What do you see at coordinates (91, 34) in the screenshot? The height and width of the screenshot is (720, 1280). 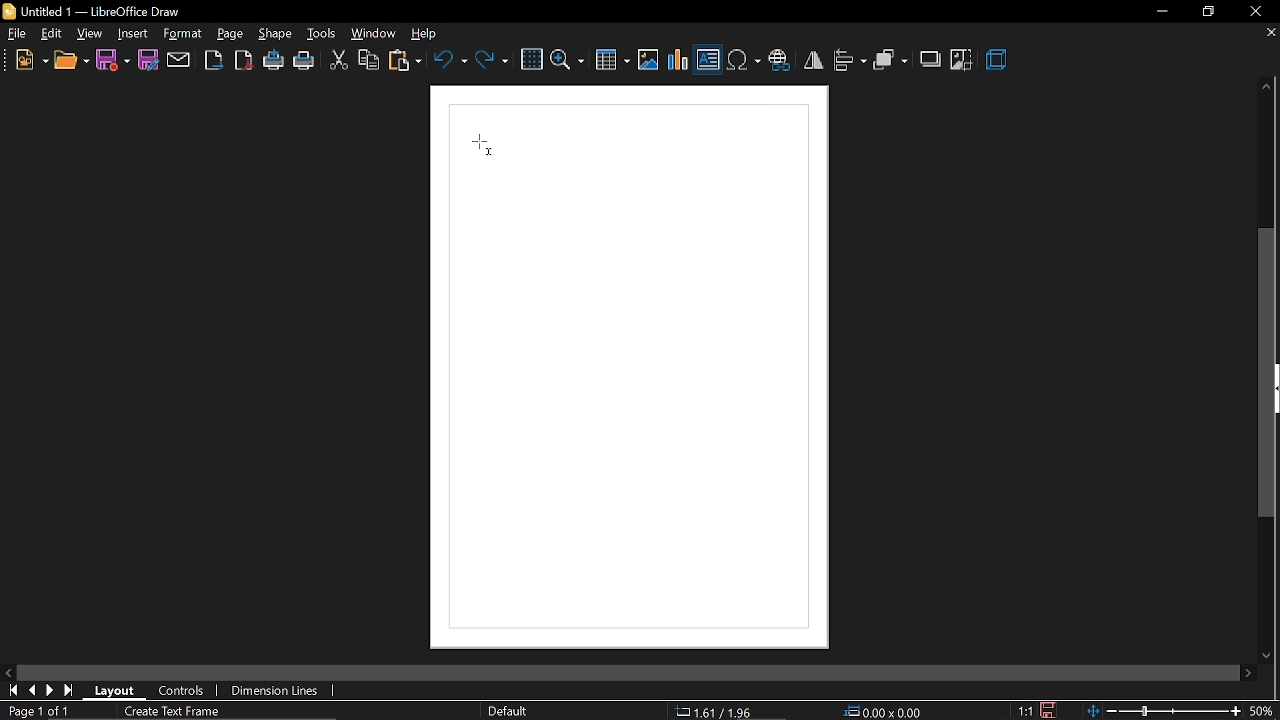 I see `view` at bounding box center [91, 34].